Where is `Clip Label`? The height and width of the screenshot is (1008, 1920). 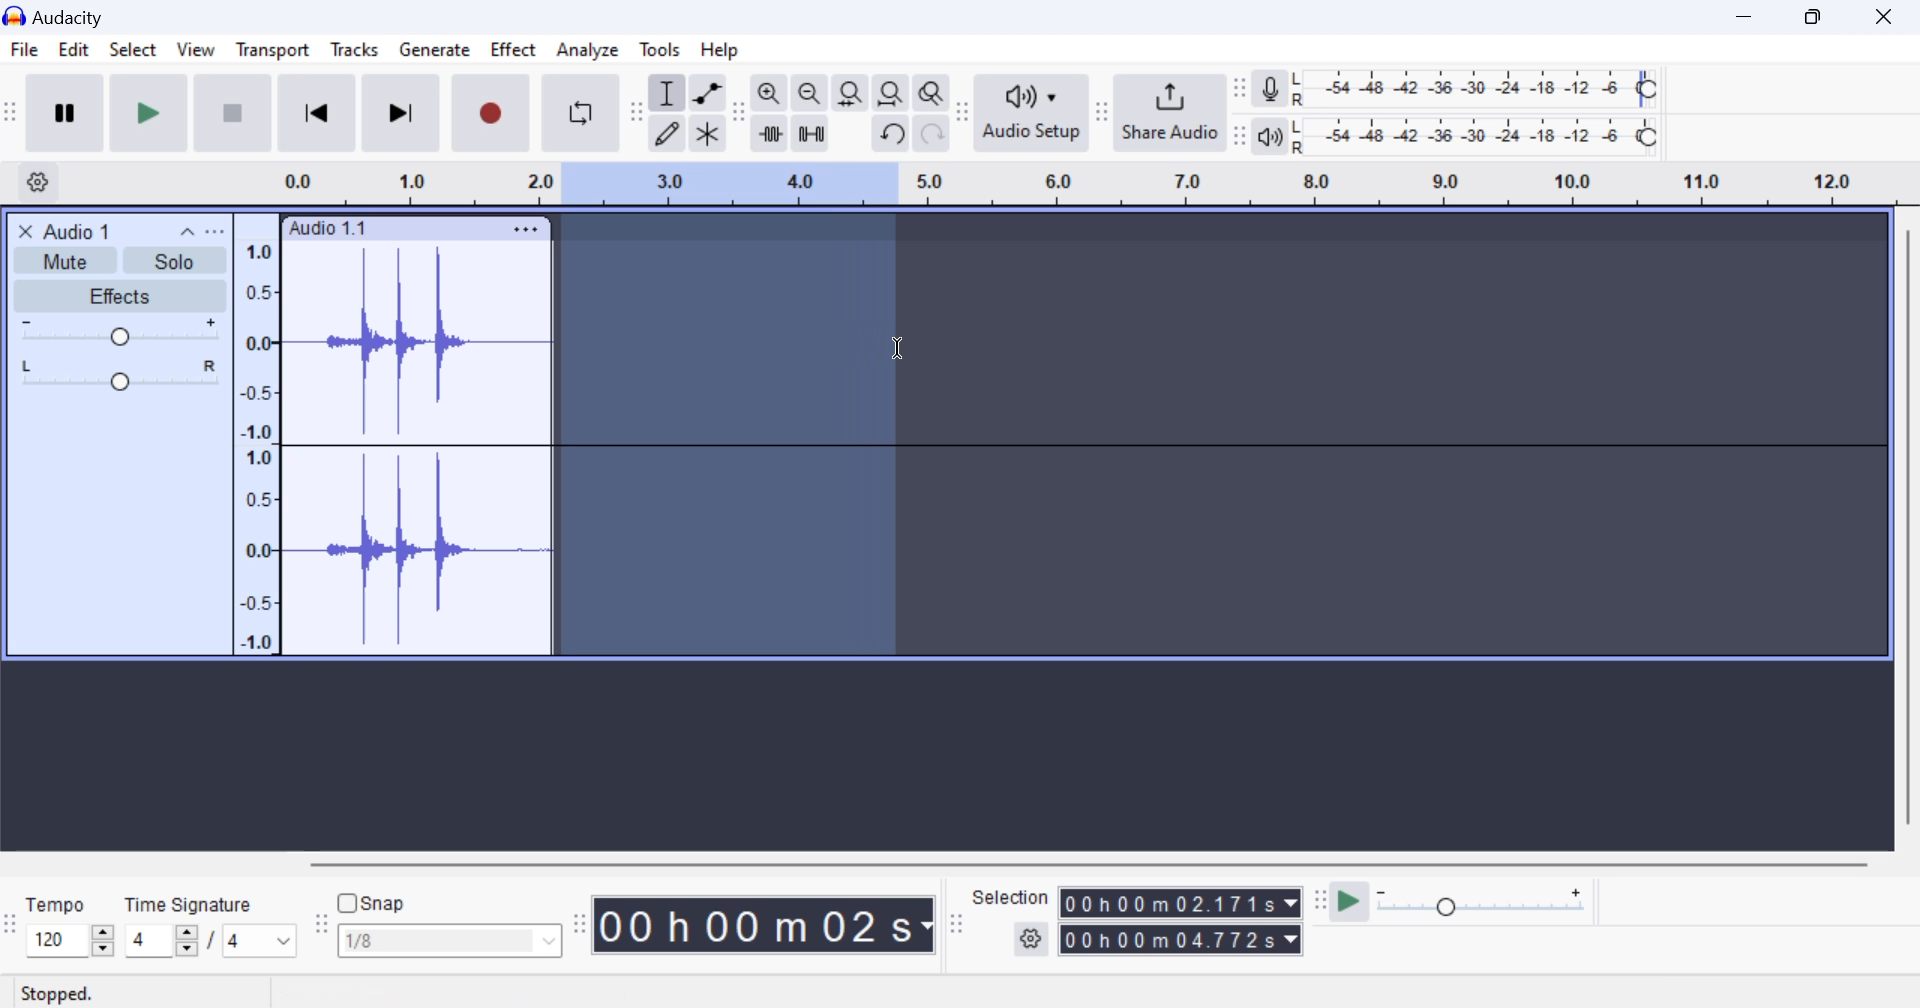 Clip Label is located at coordinates (329, 229).